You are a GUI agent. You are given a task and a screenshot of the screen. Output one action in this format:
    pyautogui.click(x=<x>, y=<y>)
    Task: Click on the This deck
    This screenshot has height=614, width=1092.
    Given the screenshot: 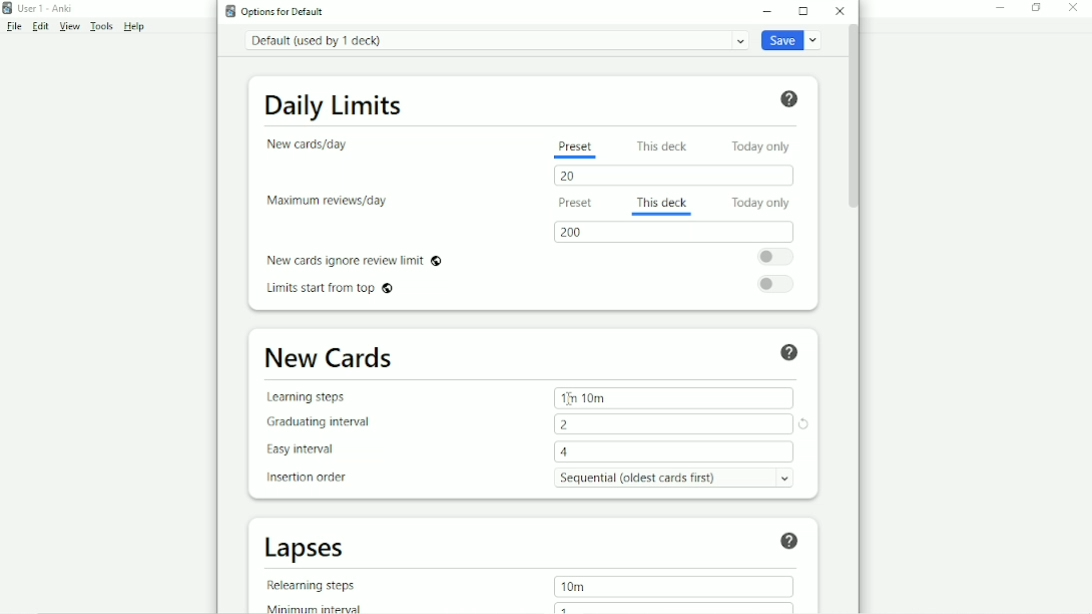 What is the action you would take?
    pyautogui.click(x=661, y=146)
    